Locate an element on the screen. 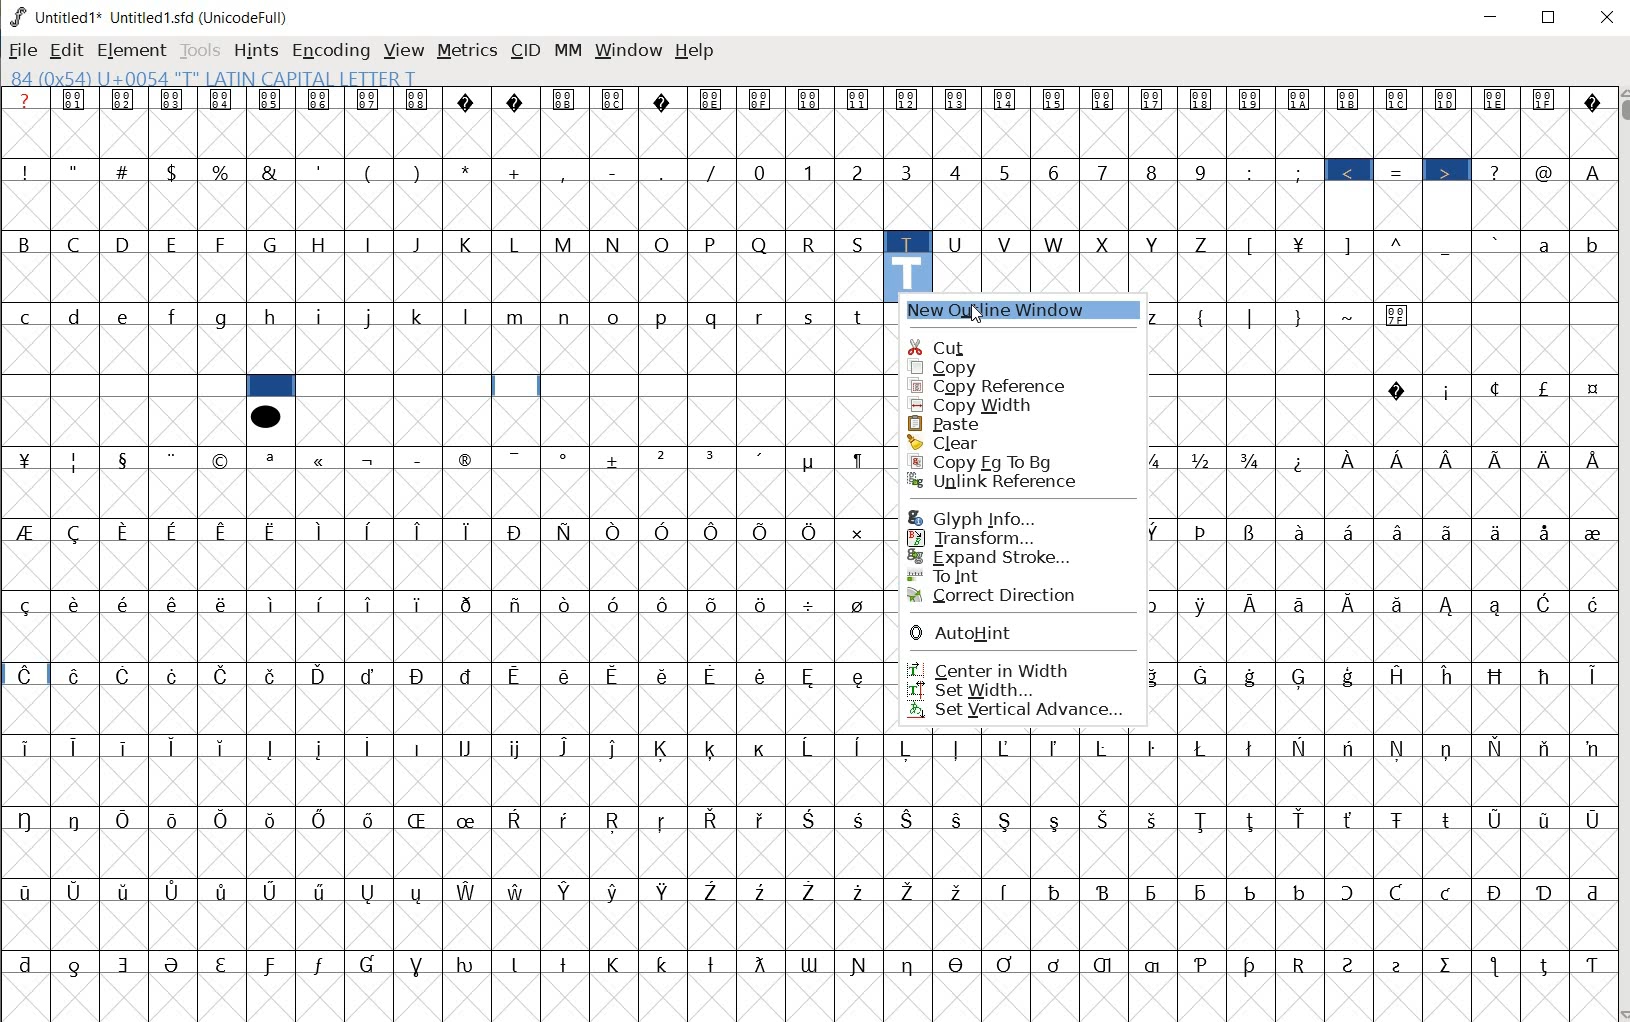 Image resolution: width=1630 pixels, height=1022 pixels. Symbol is located at coordinates (761, 964).